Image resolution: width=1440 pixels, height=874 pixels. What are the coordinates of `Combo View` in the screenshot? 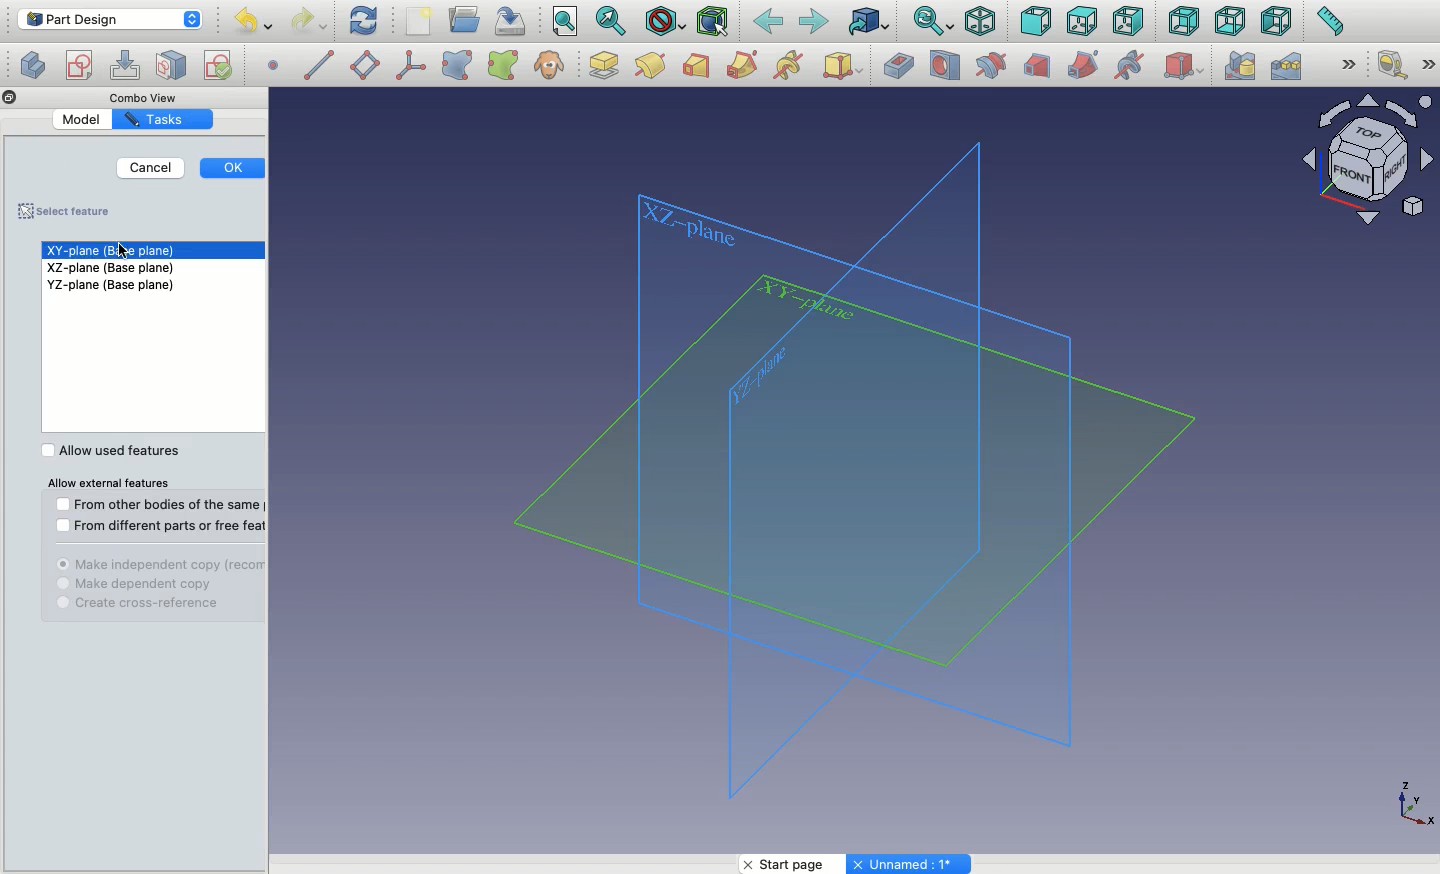 It's located at (144, 98).